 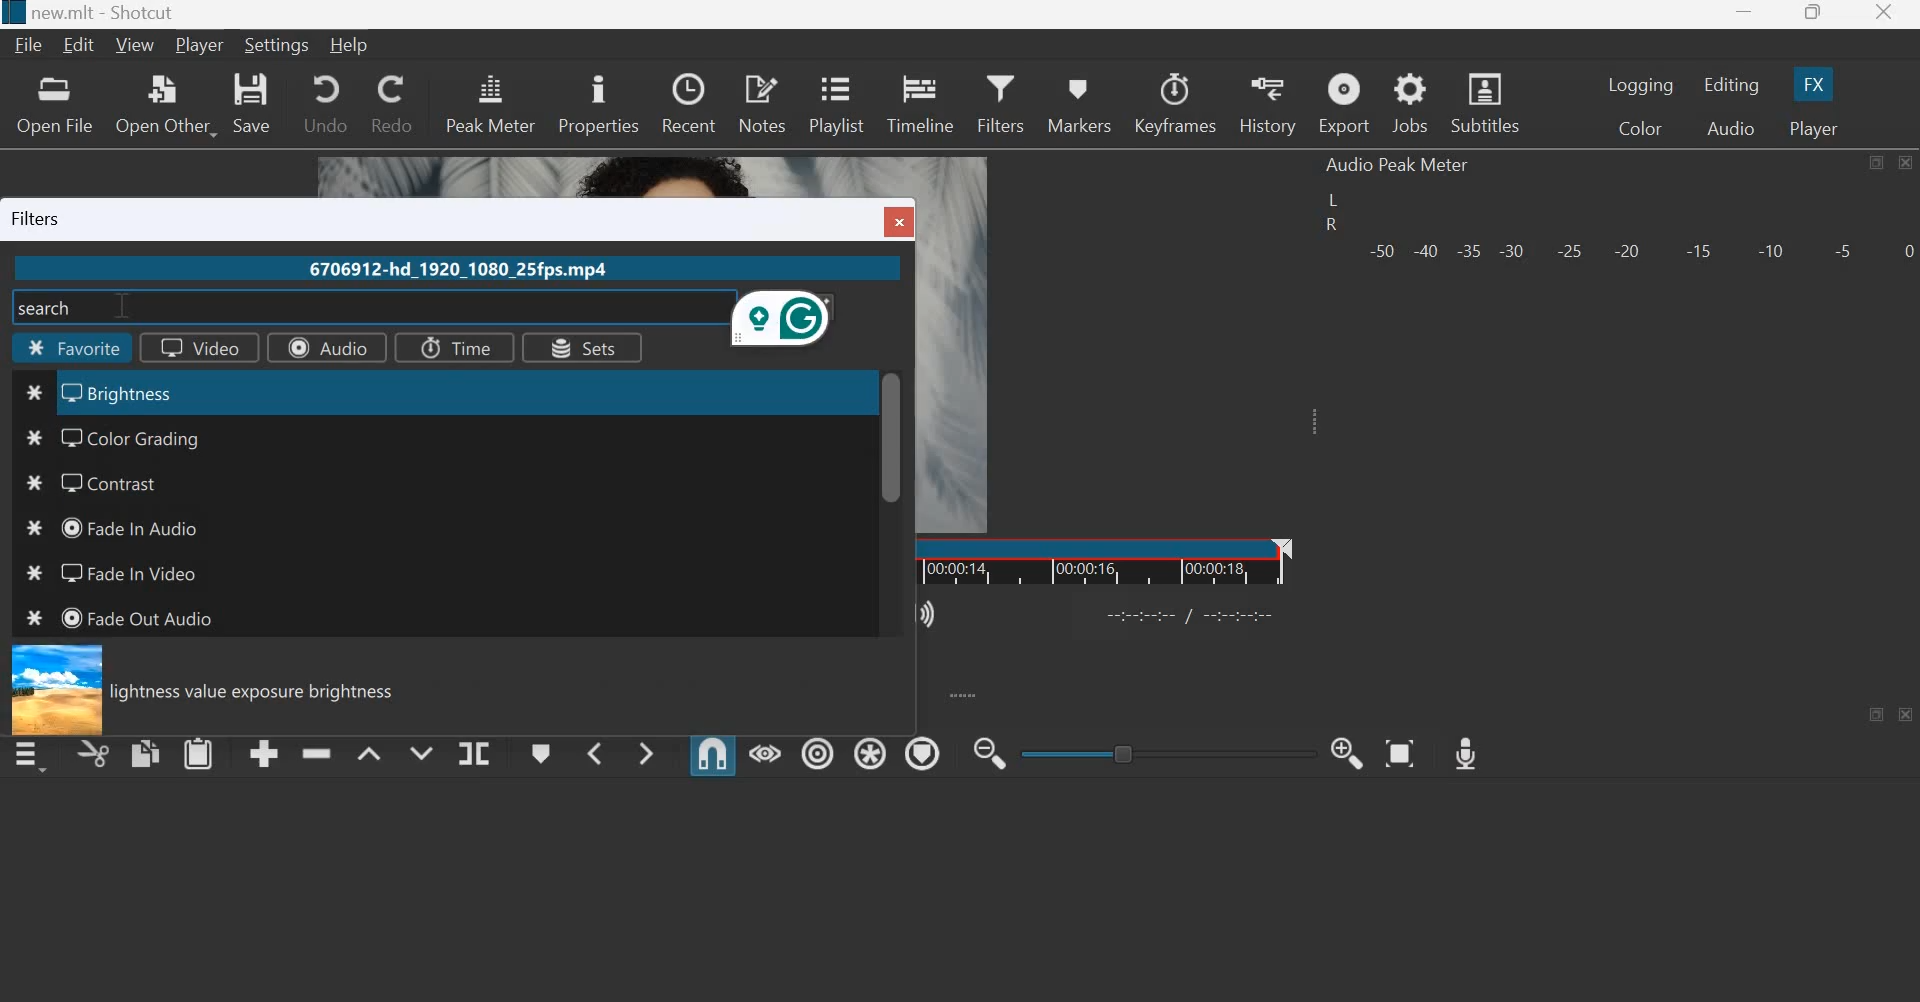 I want to click on , so click(x=34, y=621).